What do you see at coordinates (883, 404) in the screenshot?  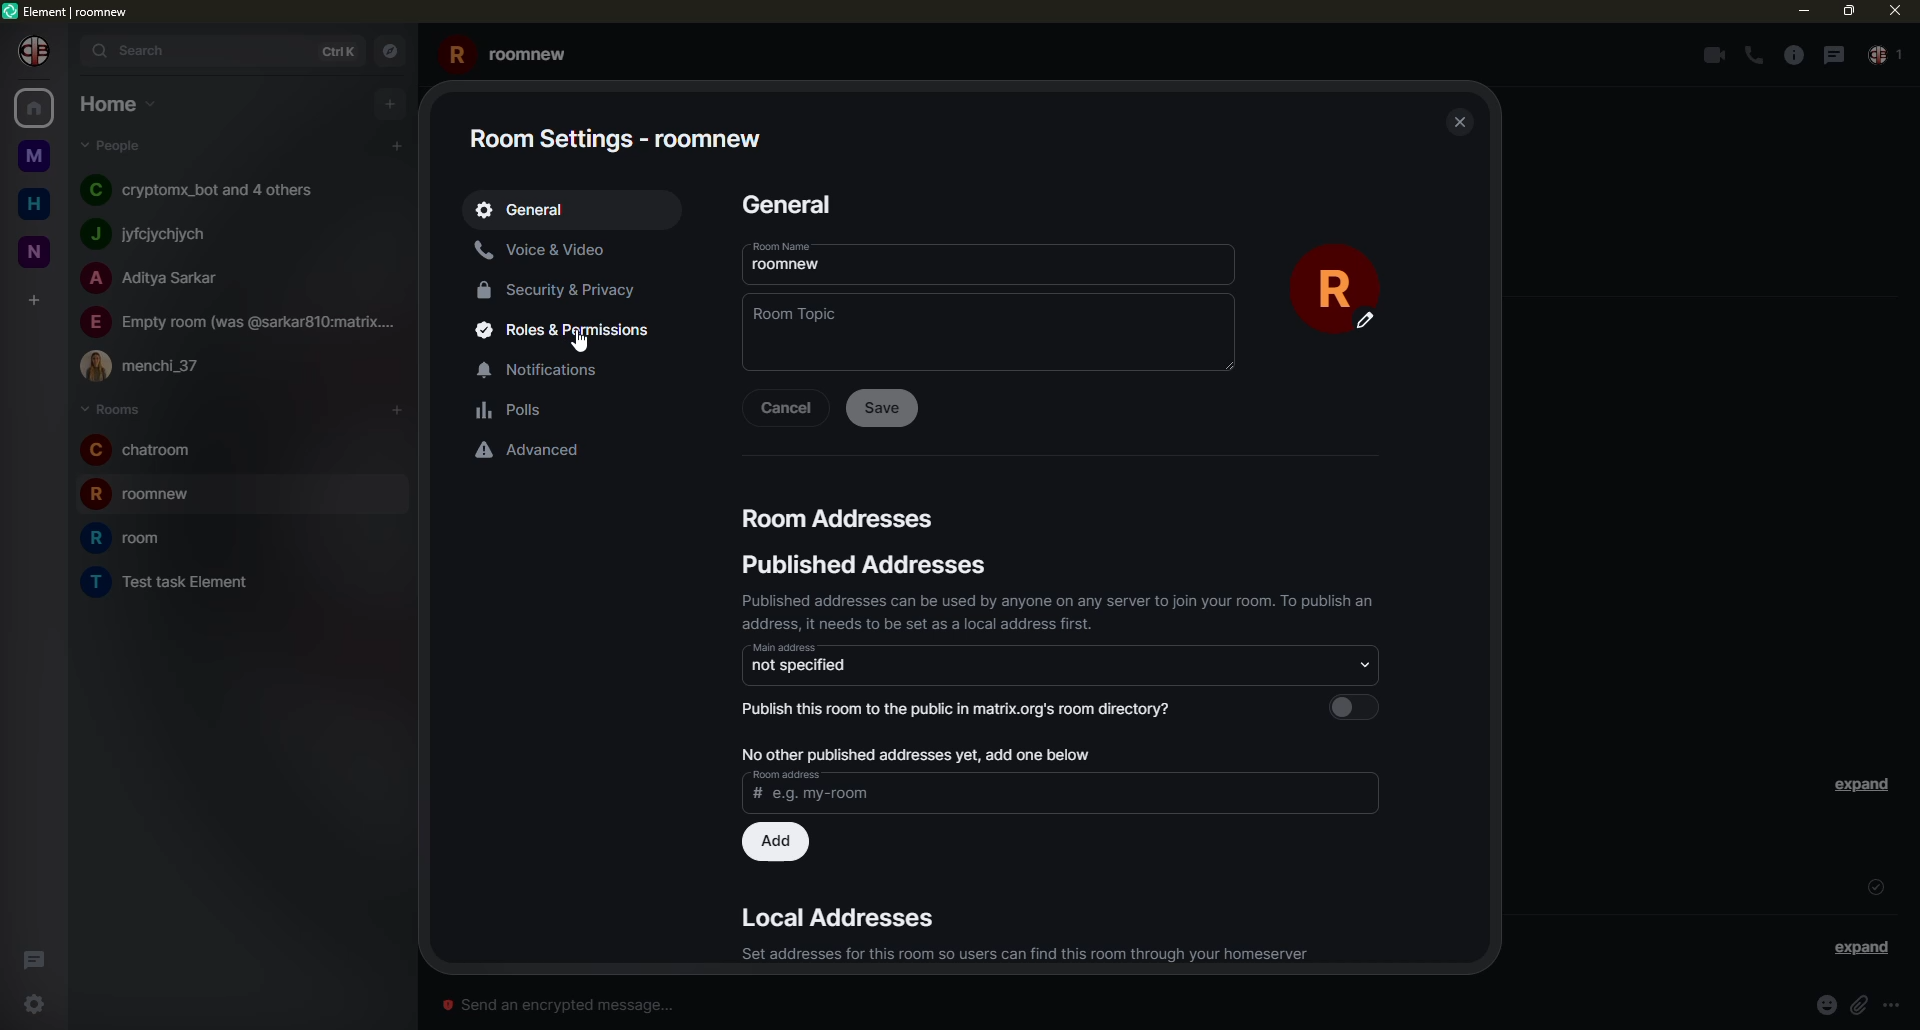 I see `save` at bounding box center [883, 404].